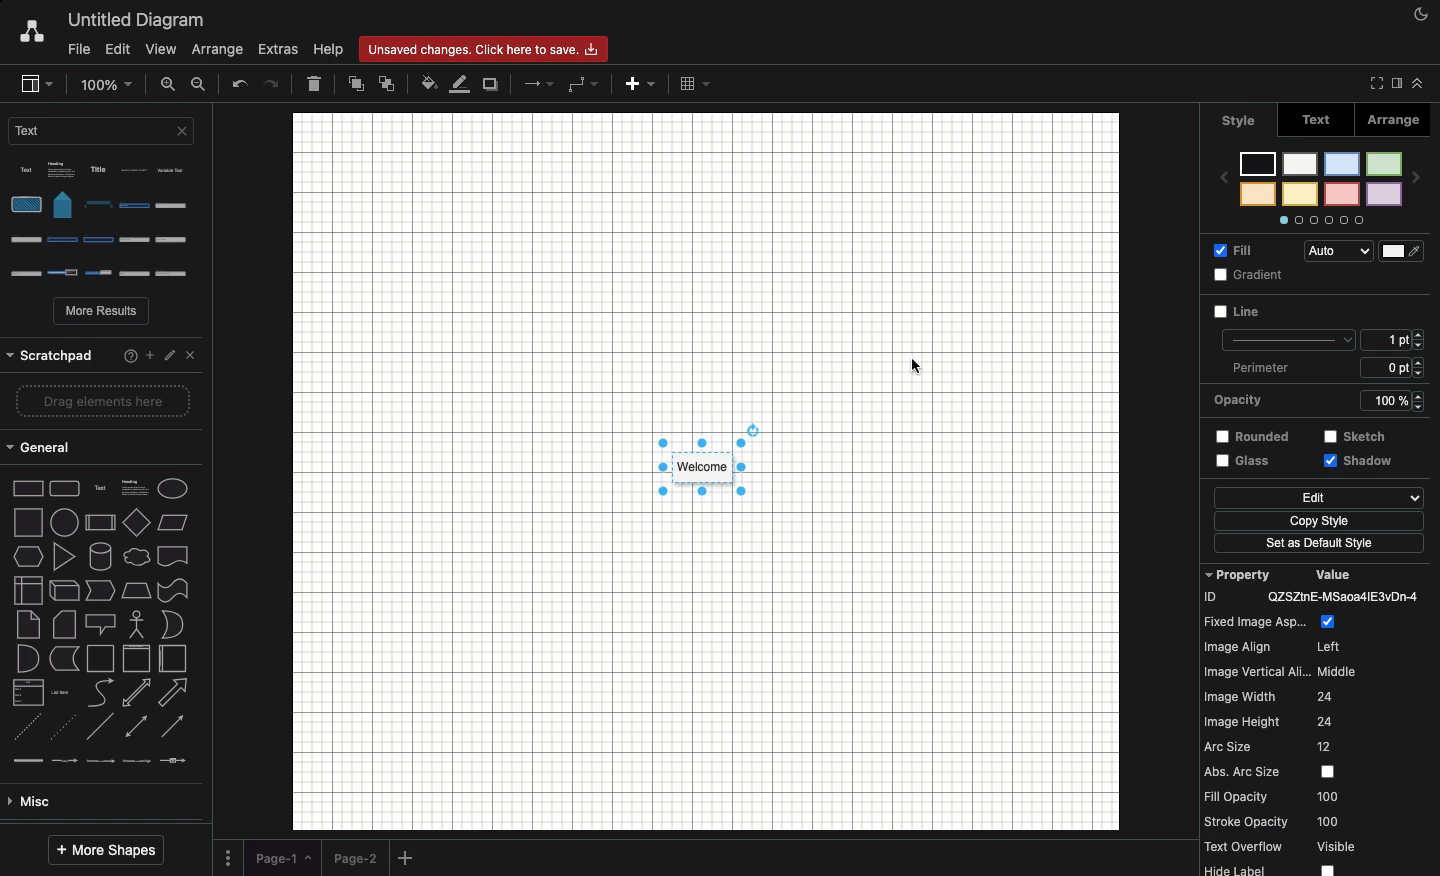  I want to click on Opacity, so click(1327, 367).